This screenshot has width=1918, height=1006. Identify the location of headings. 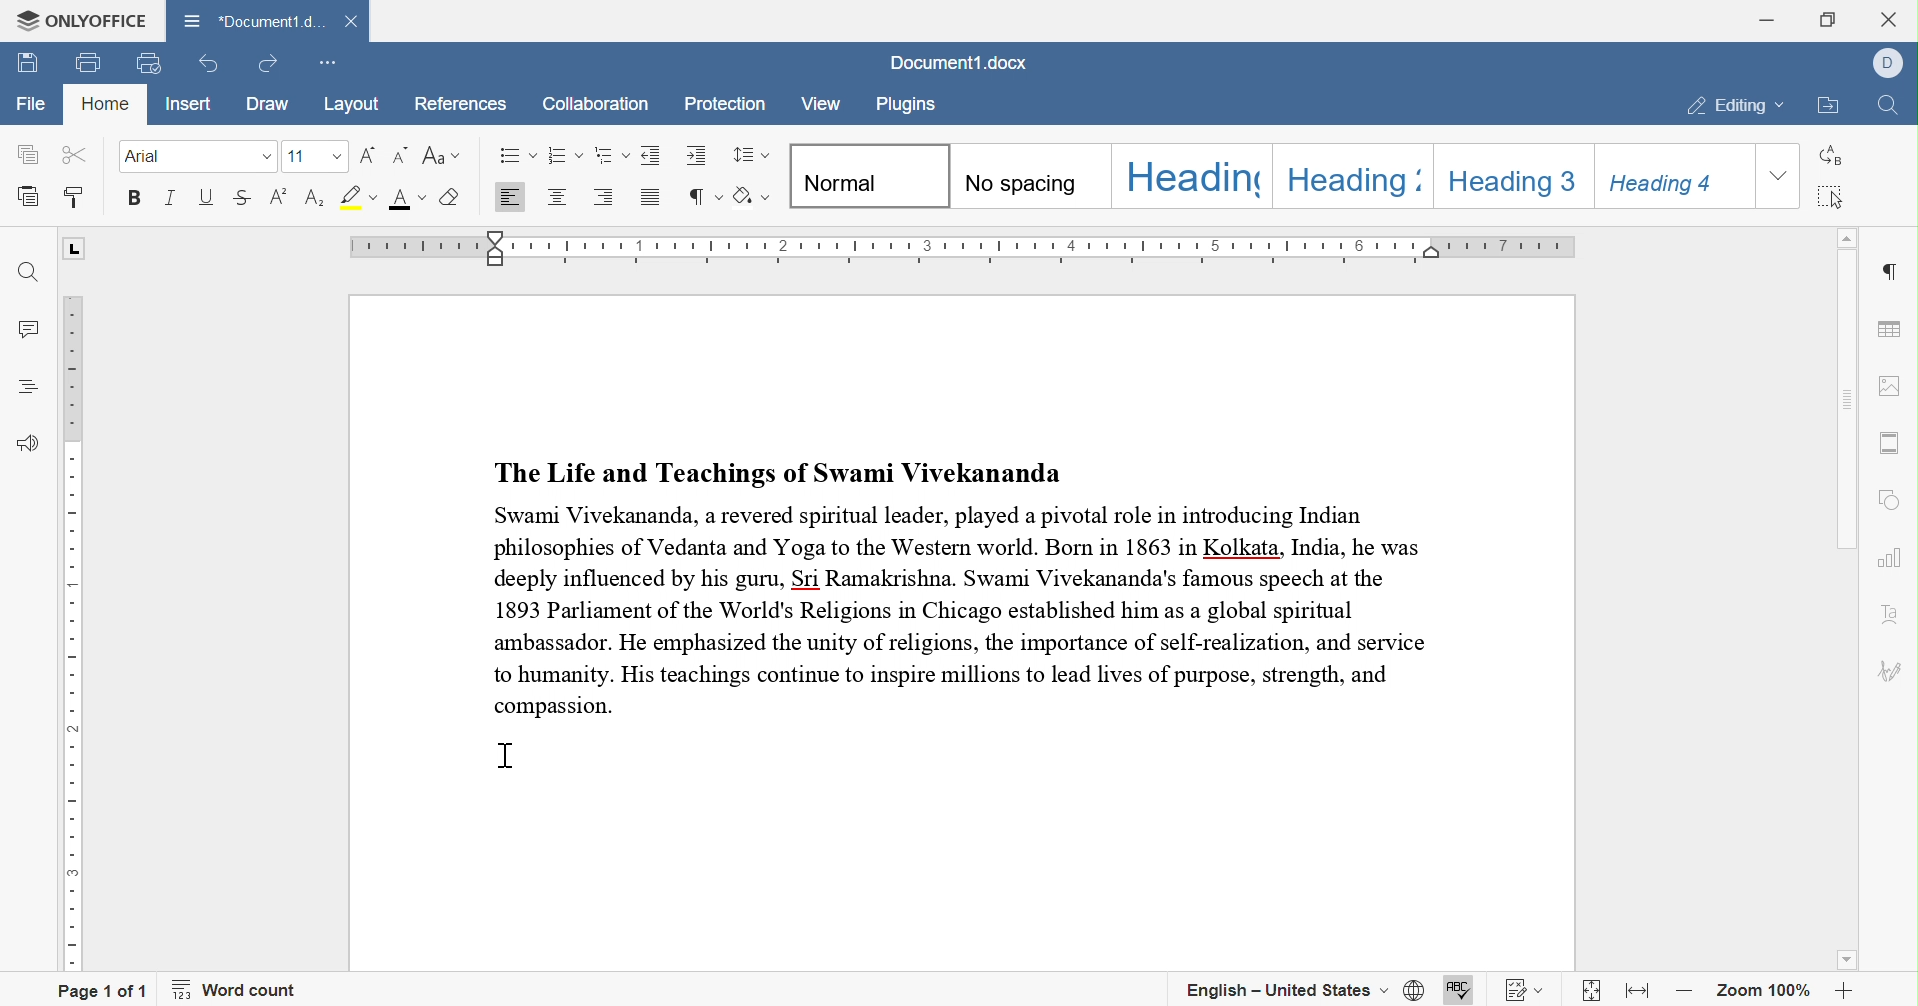
(31, 386).